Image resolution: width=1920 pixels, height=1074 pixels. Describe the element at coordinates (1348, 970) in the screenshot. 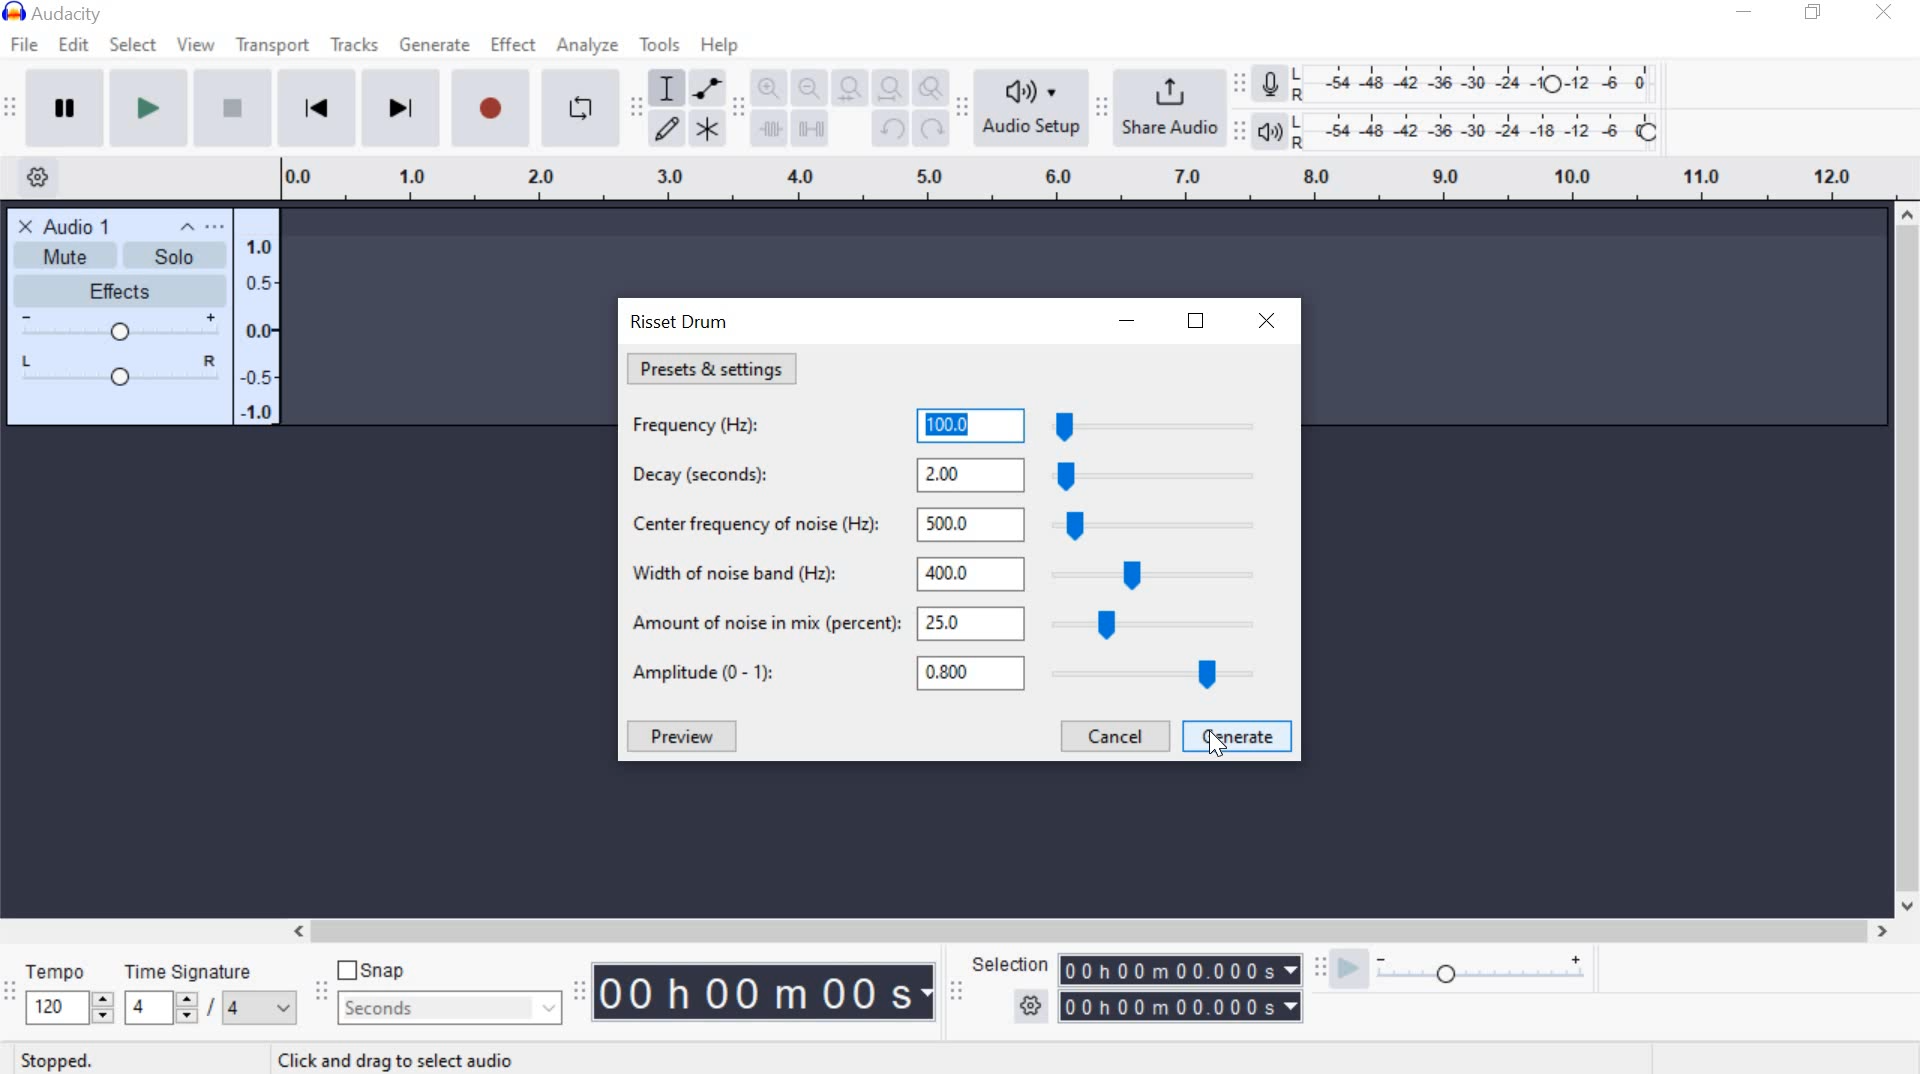

I see `Play-at-speed` at that location.